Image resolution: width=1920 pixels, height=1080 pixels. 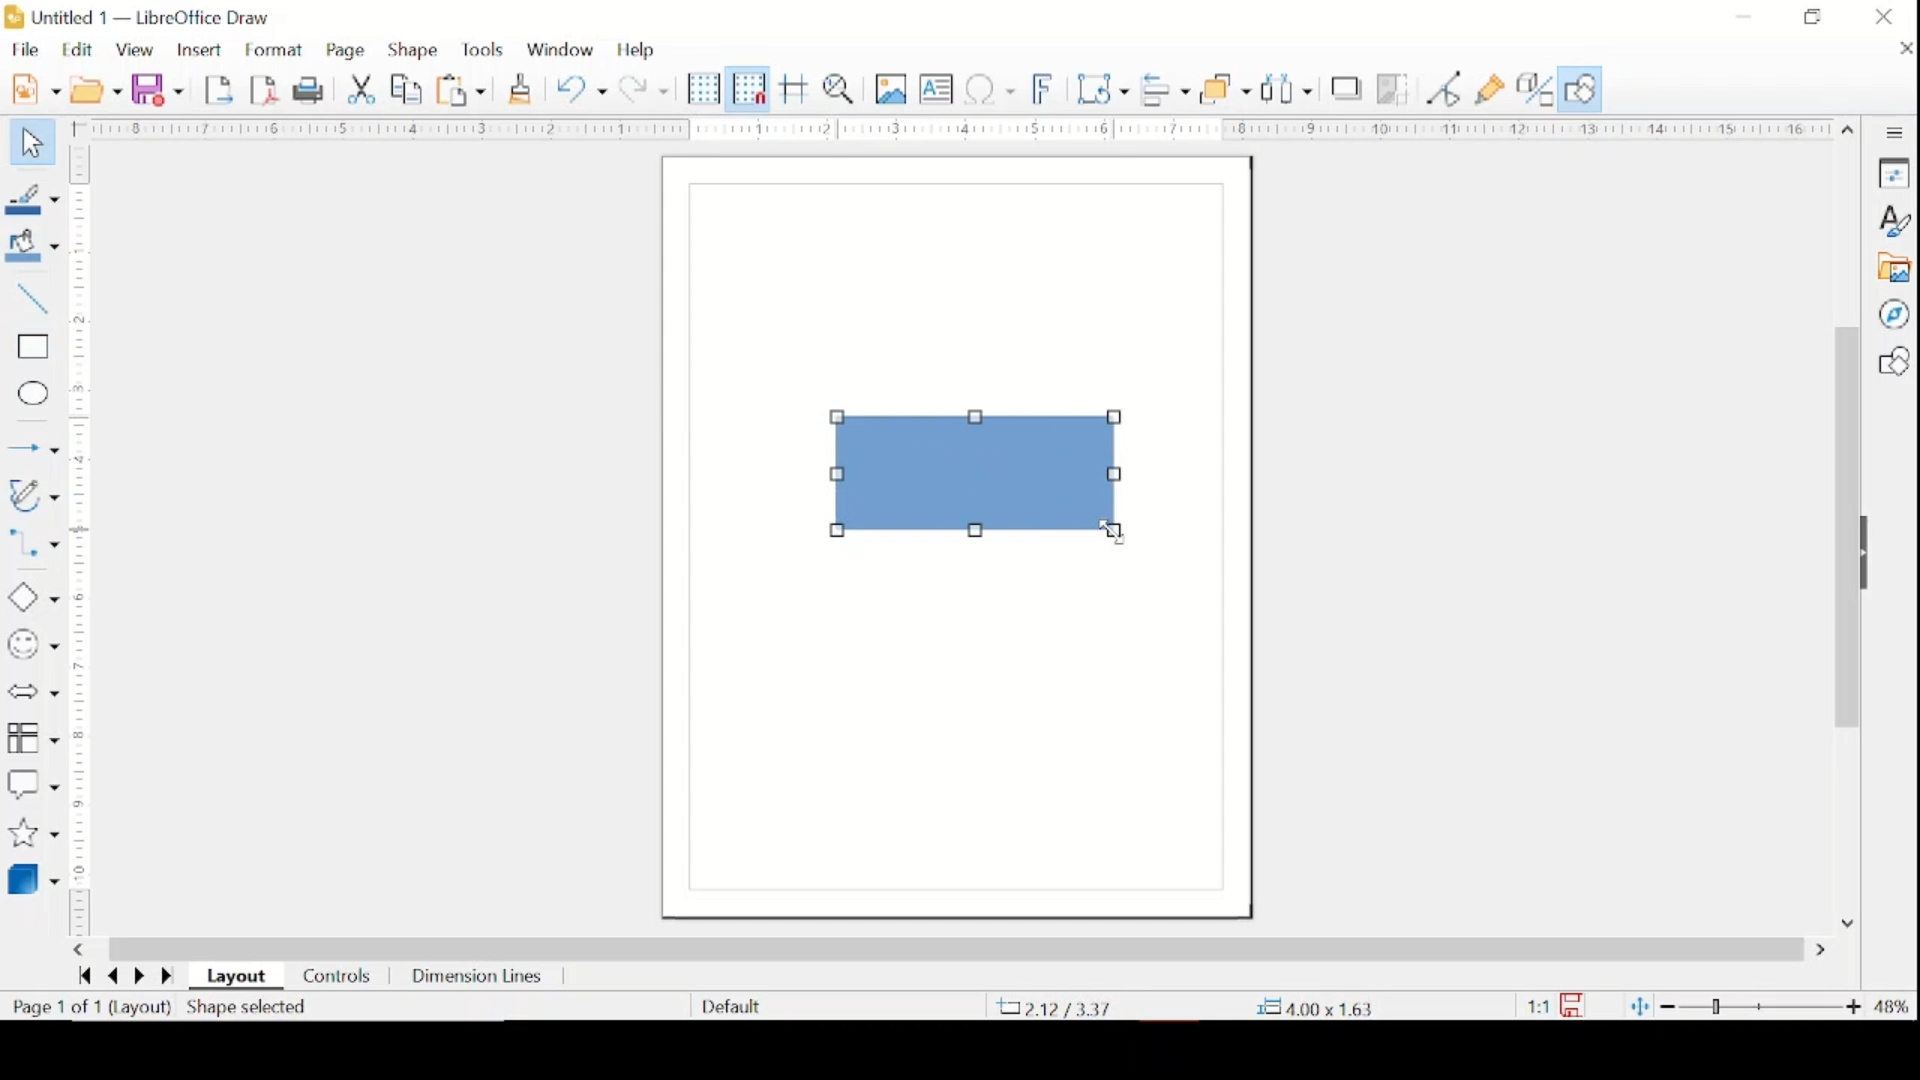 What do you see at coordinates (956, 948) in the screenshot?
I see `scroll box` at bounding box center [956, 948].